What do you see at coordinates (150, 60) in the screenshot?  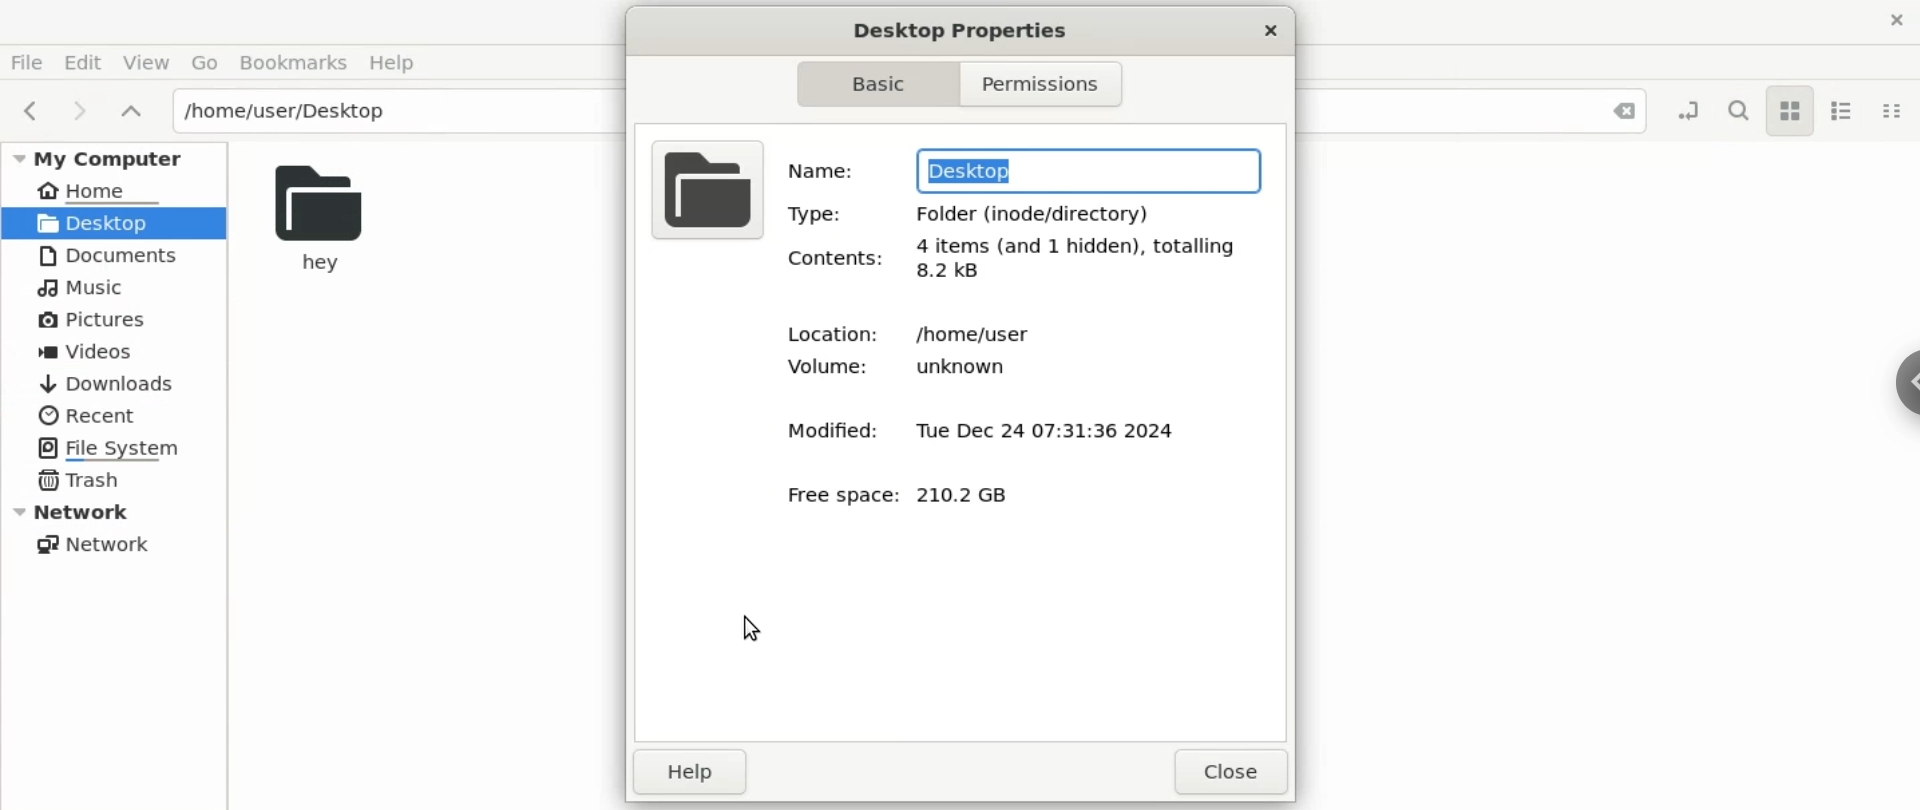 I see `view` at bounding box center [150, 60].